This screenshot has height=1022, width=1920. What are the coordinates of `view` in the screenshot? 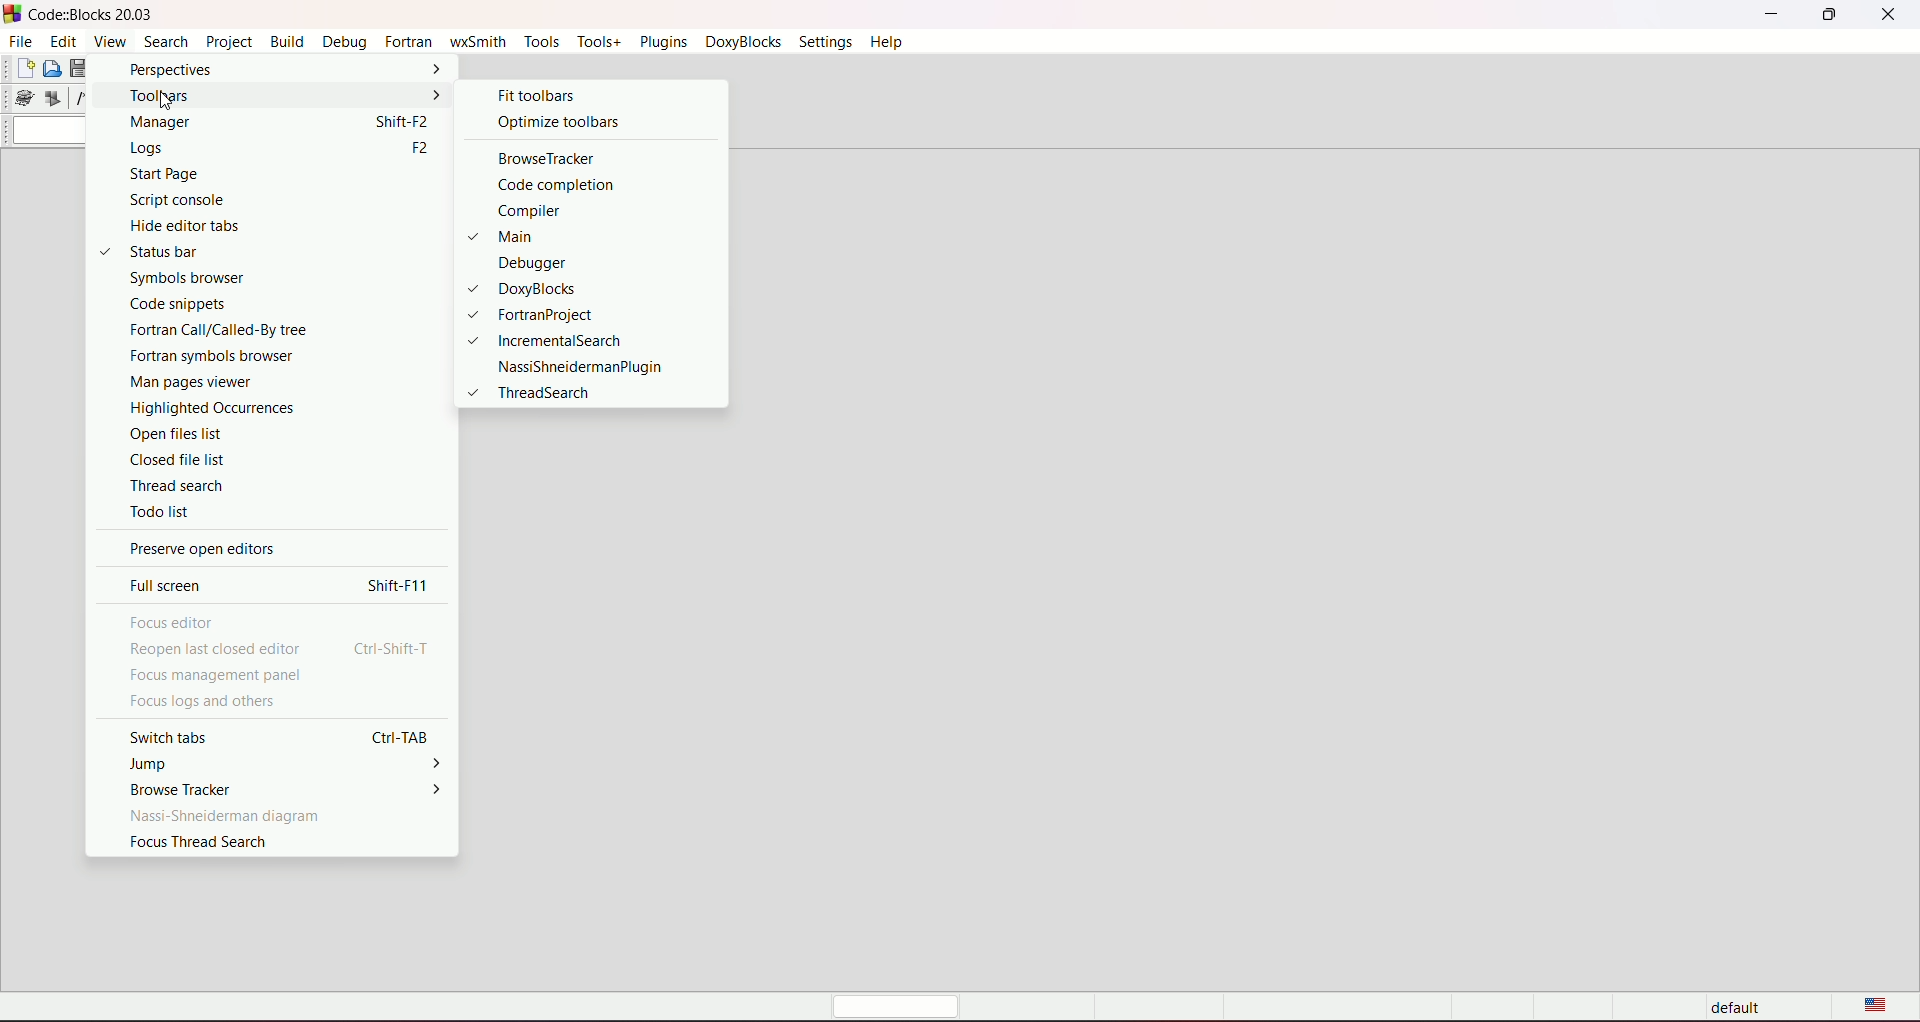 It's located at (107, 41).